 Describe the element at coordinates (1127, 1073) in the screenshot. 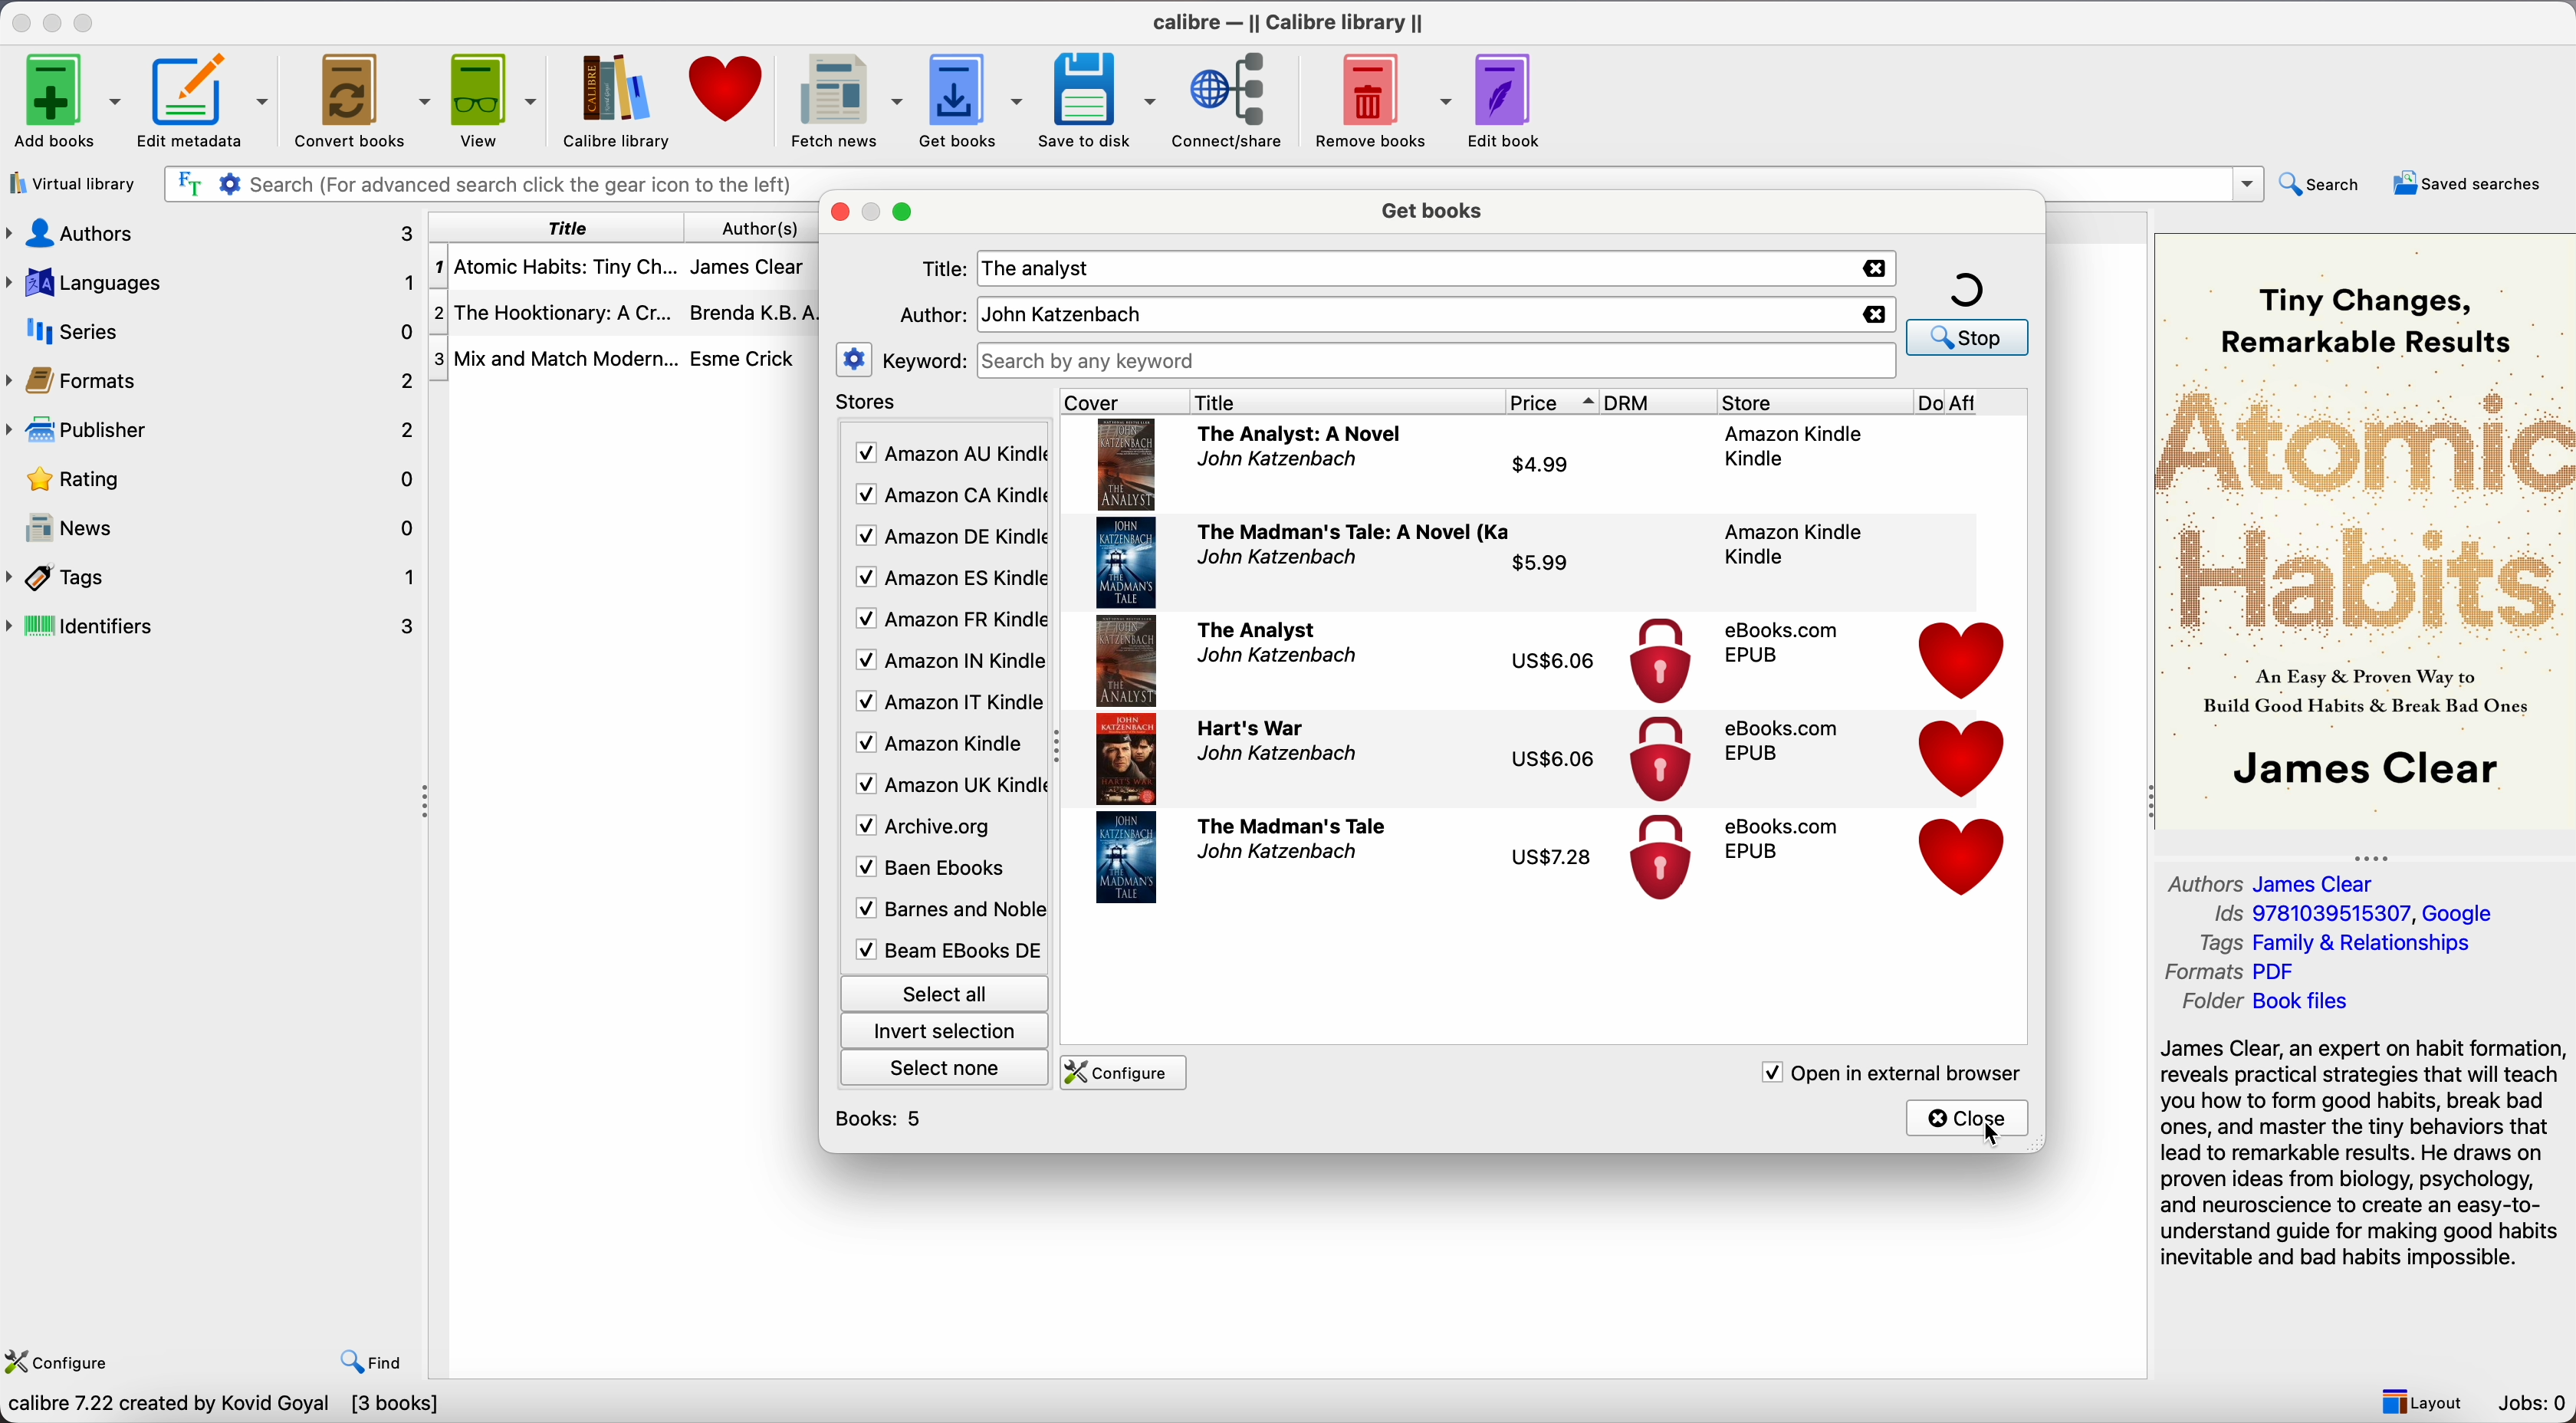

I see `configure` at that location.